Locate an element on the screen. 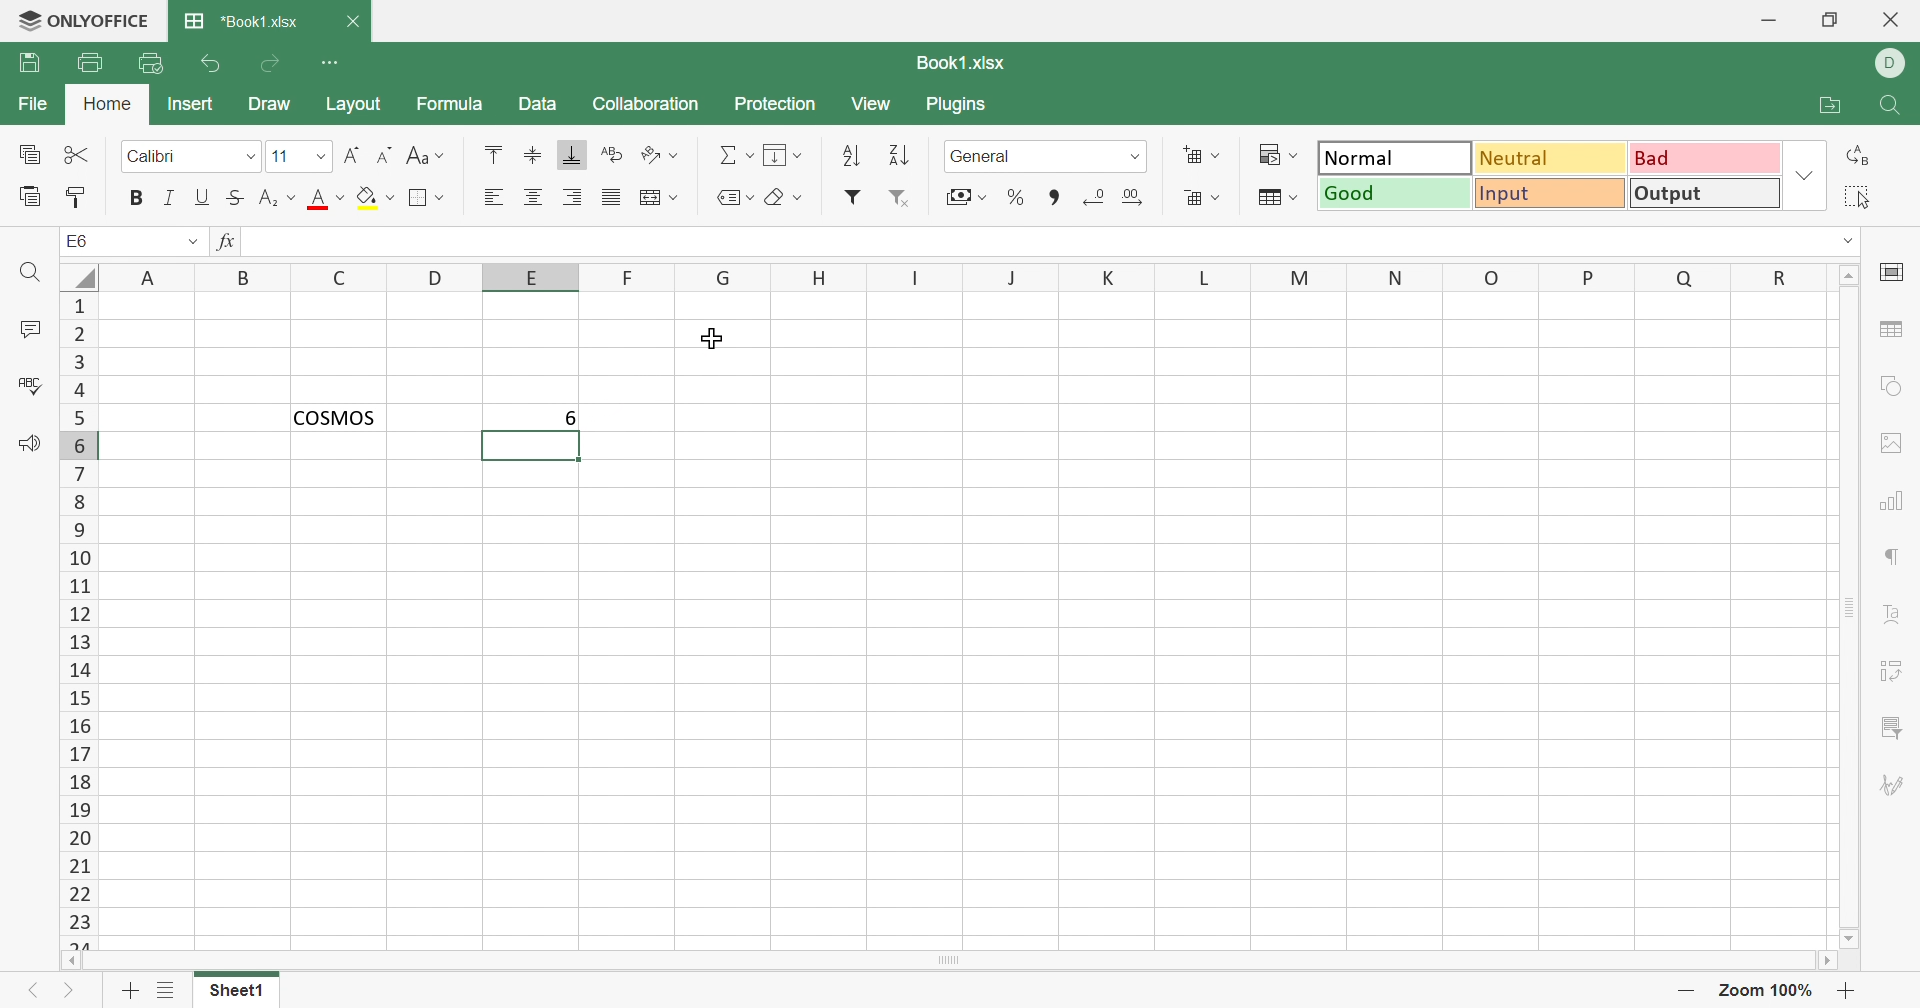  Data is located at coordinates (540, 104).